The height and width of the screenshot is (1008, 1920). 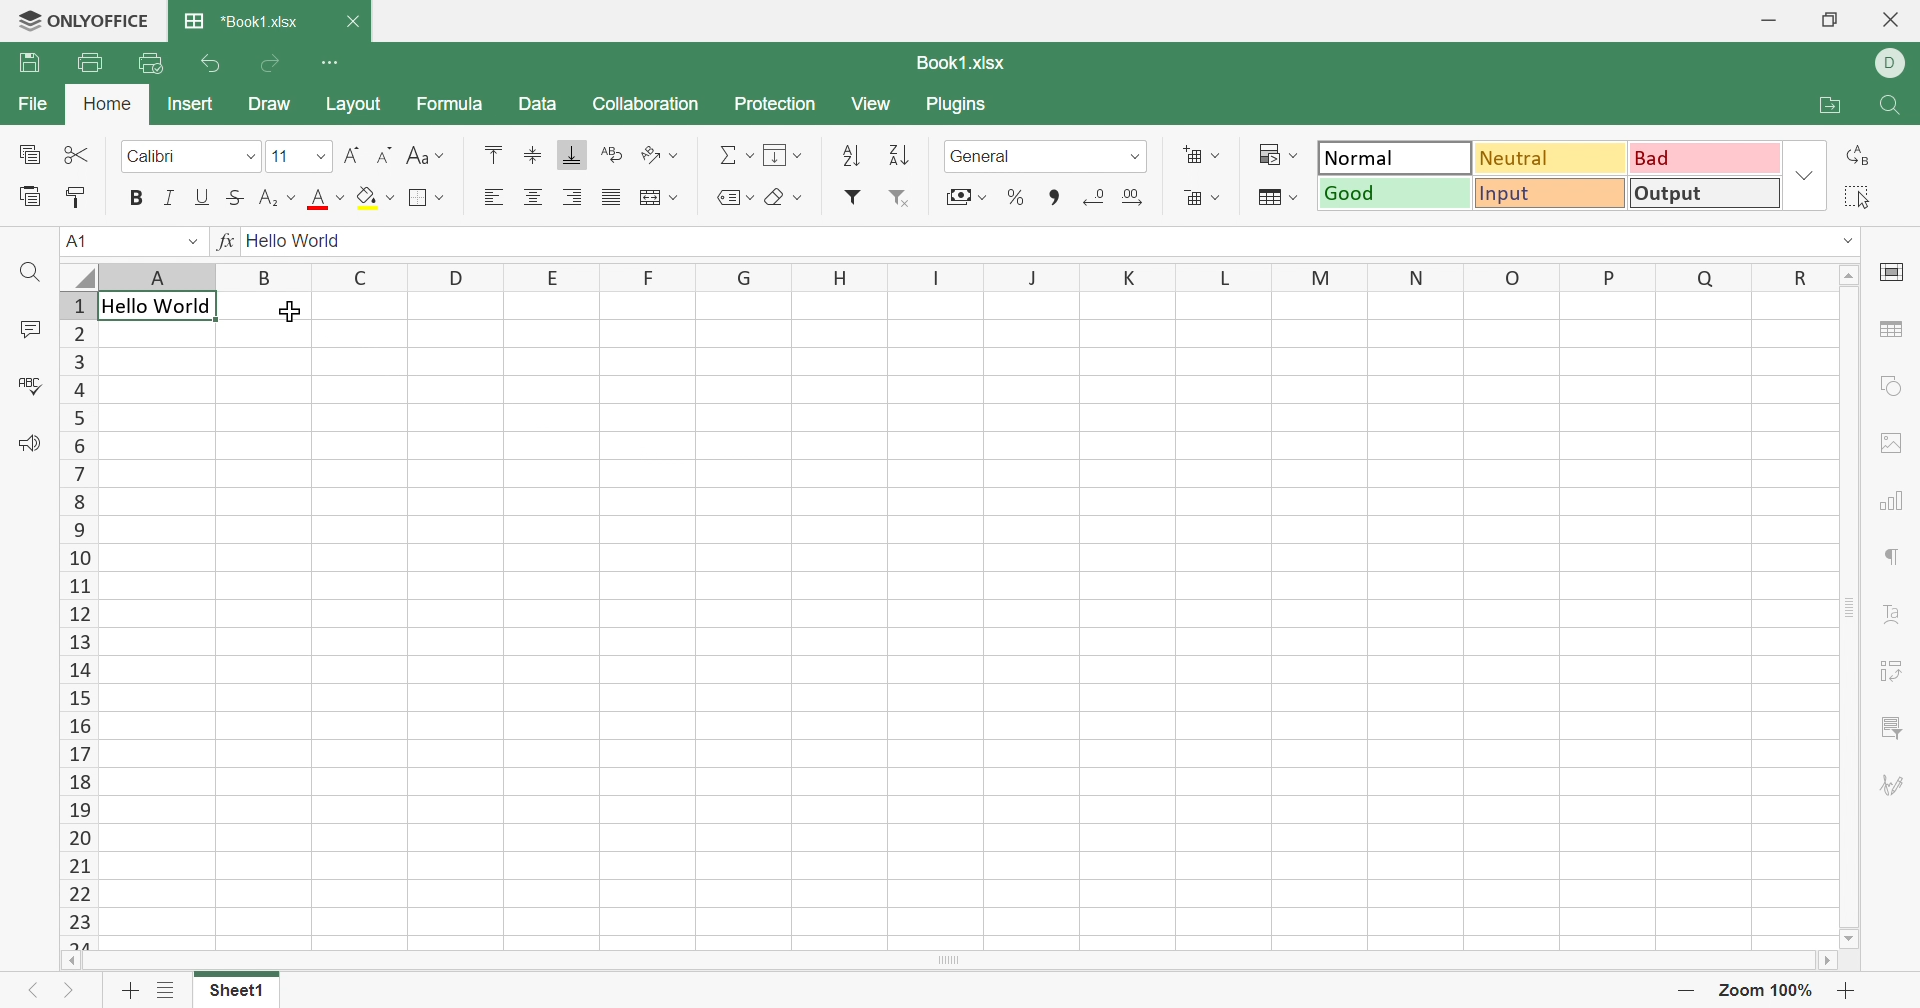 What do you see at coordinates (1890, 503) in the screenshot?
I see `chart settings` at bounding box center [1890, 503].